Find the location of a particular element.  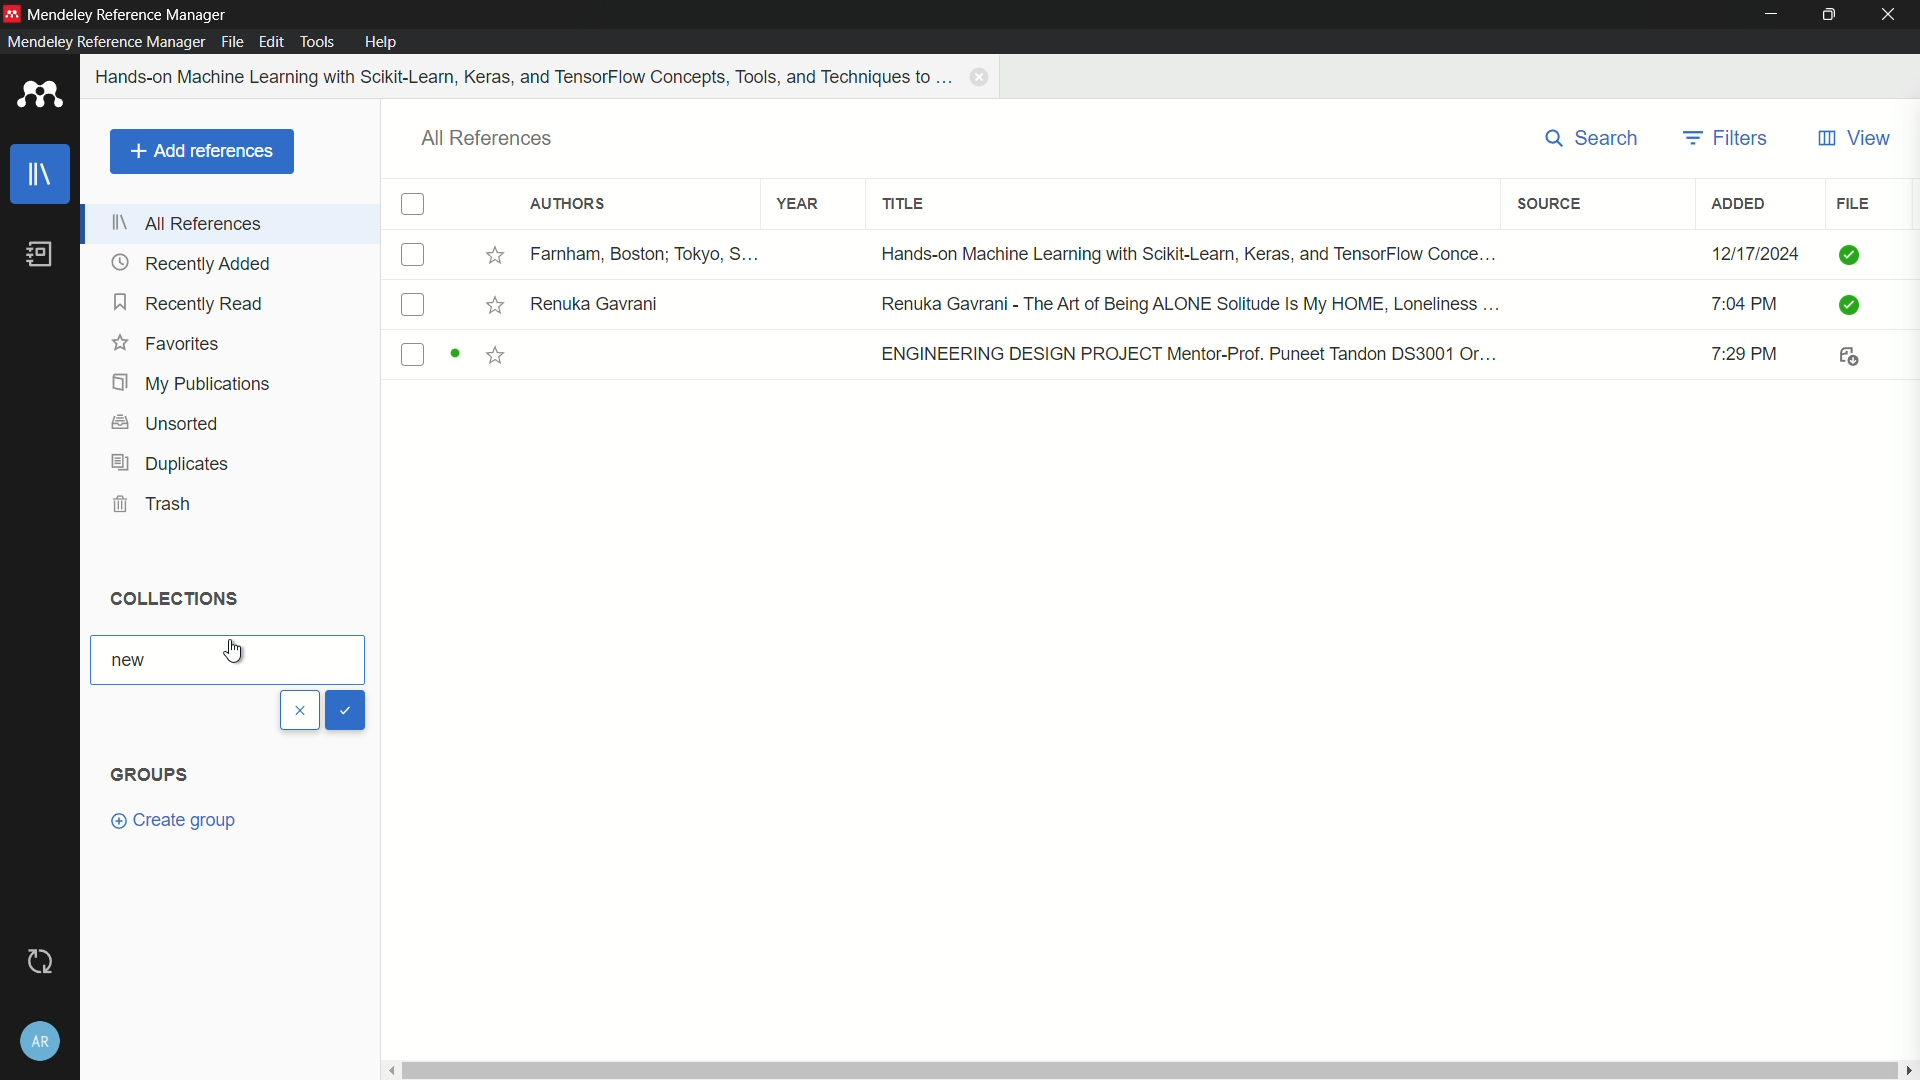

added is located at coordinates (1739, 204).